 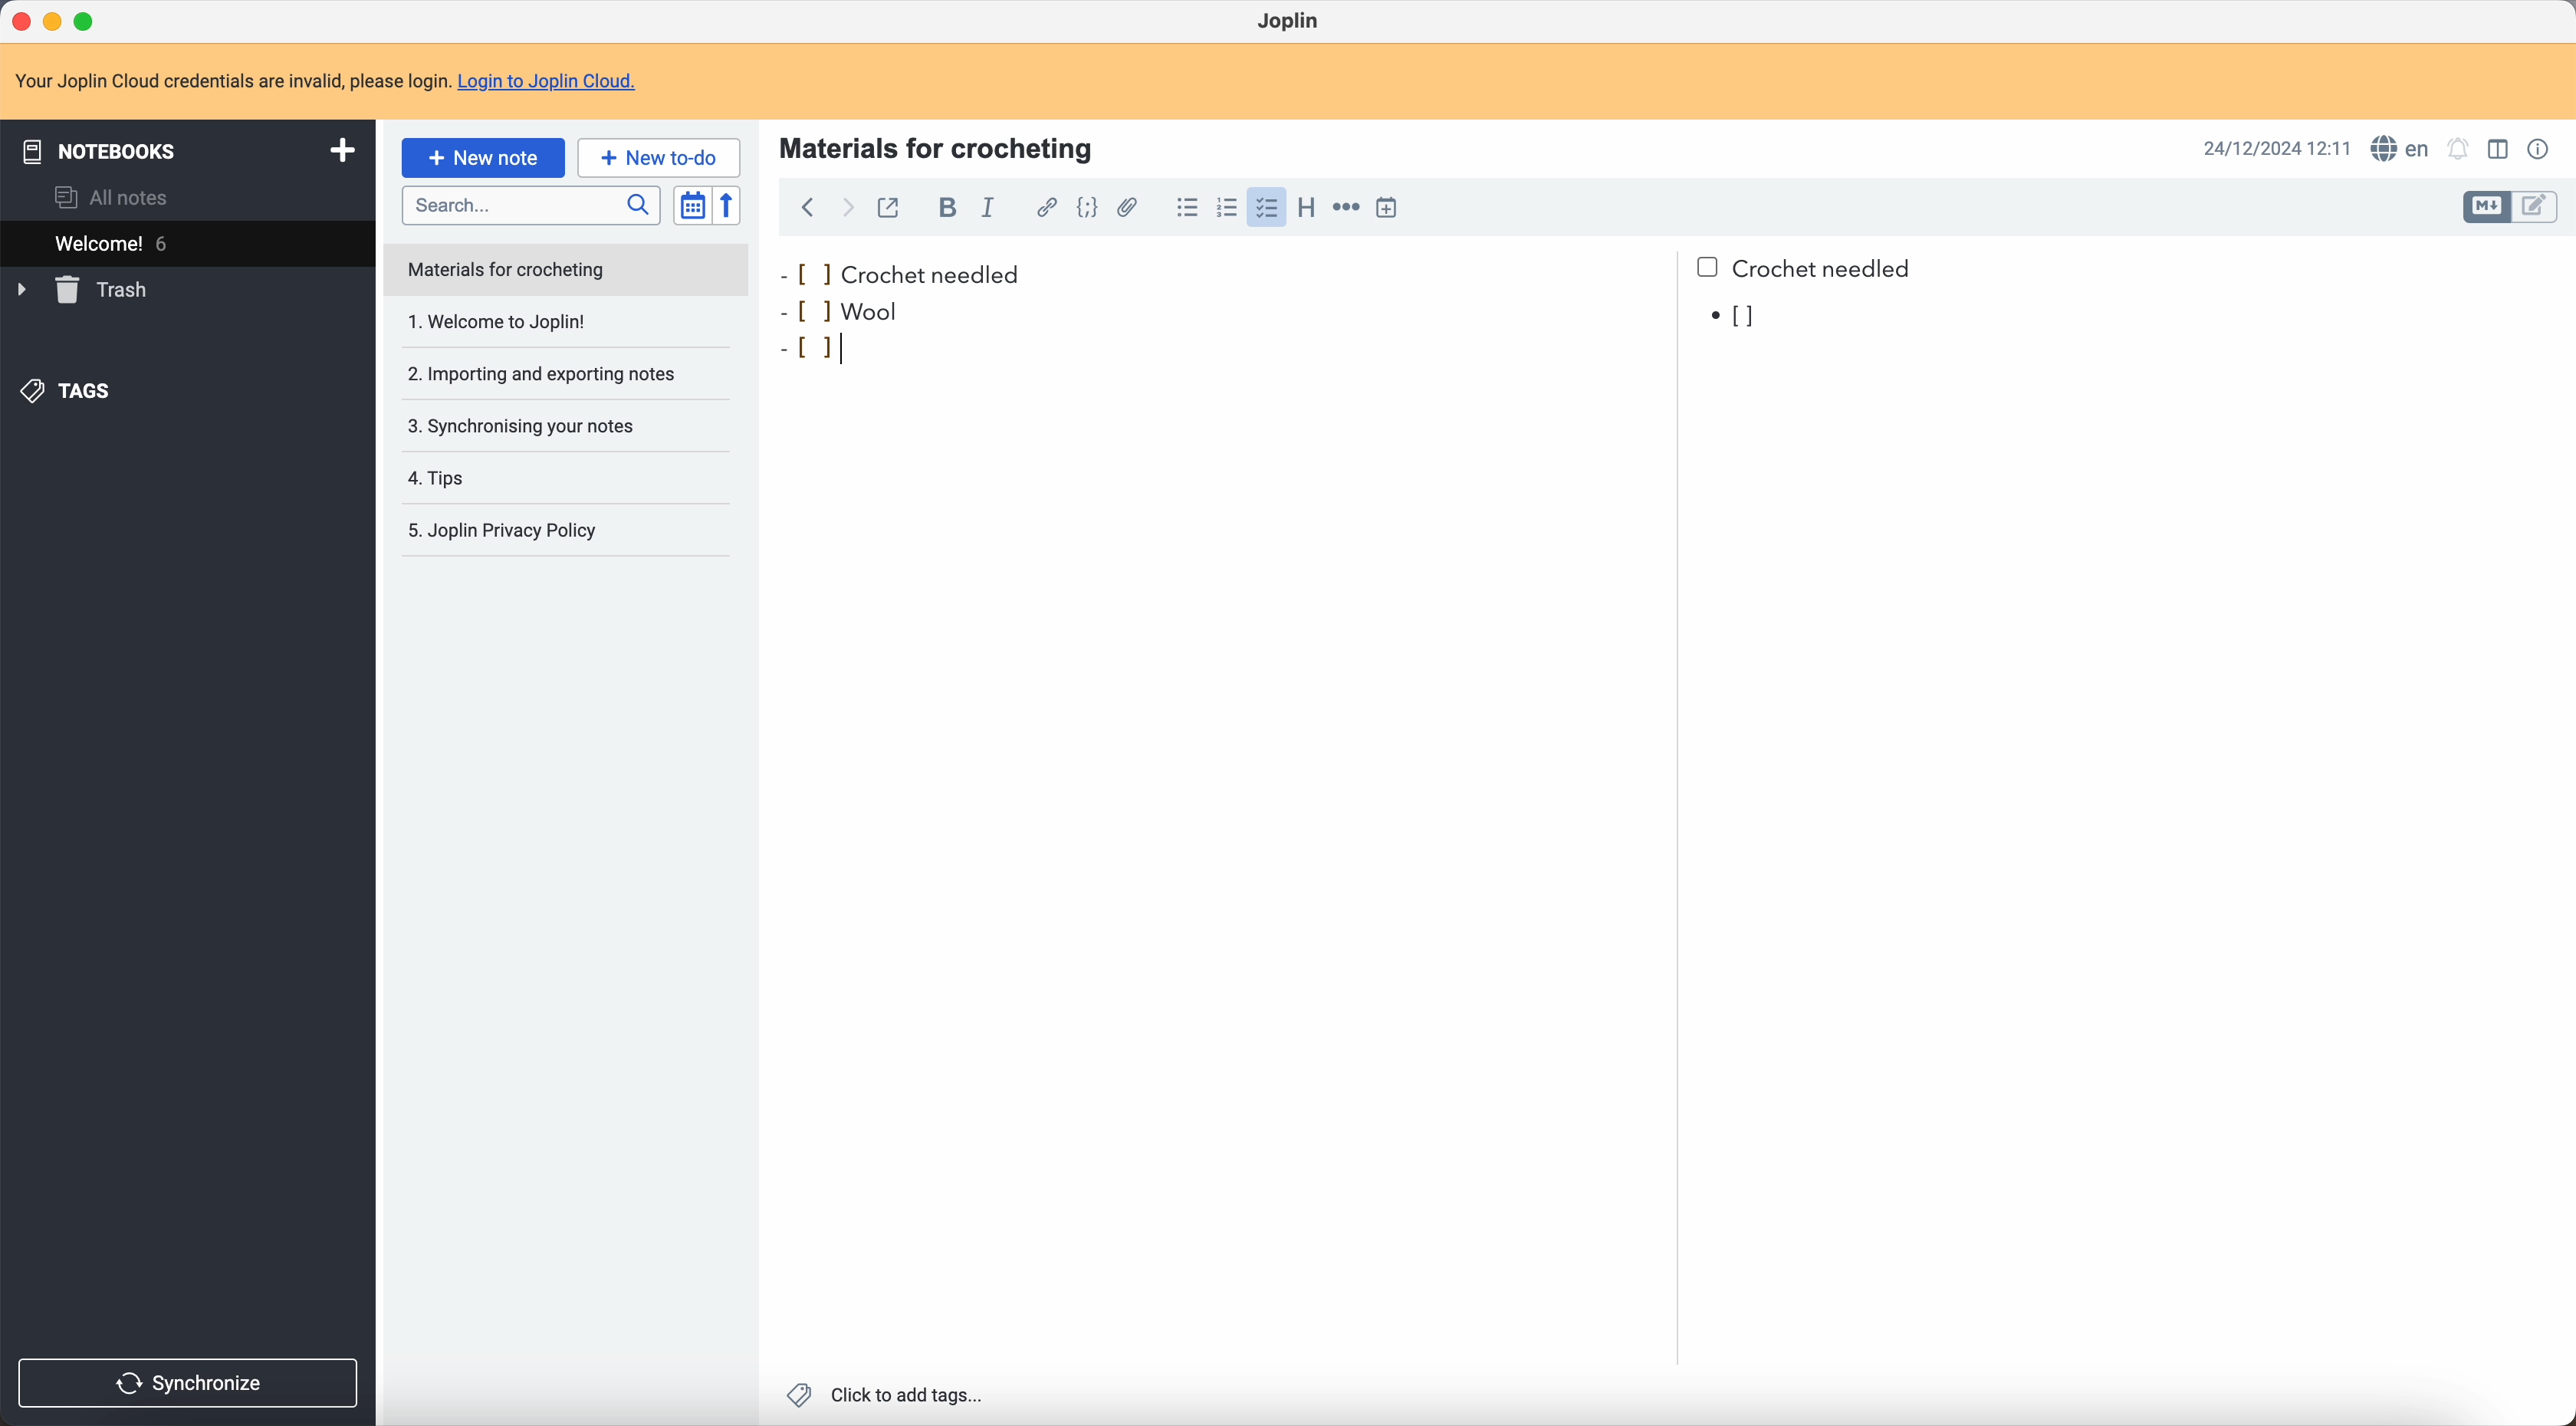 What do you see at coordinates (889, 1396) in the screenshot?
I see `click to add tags` at bounding box center [889, 1396].